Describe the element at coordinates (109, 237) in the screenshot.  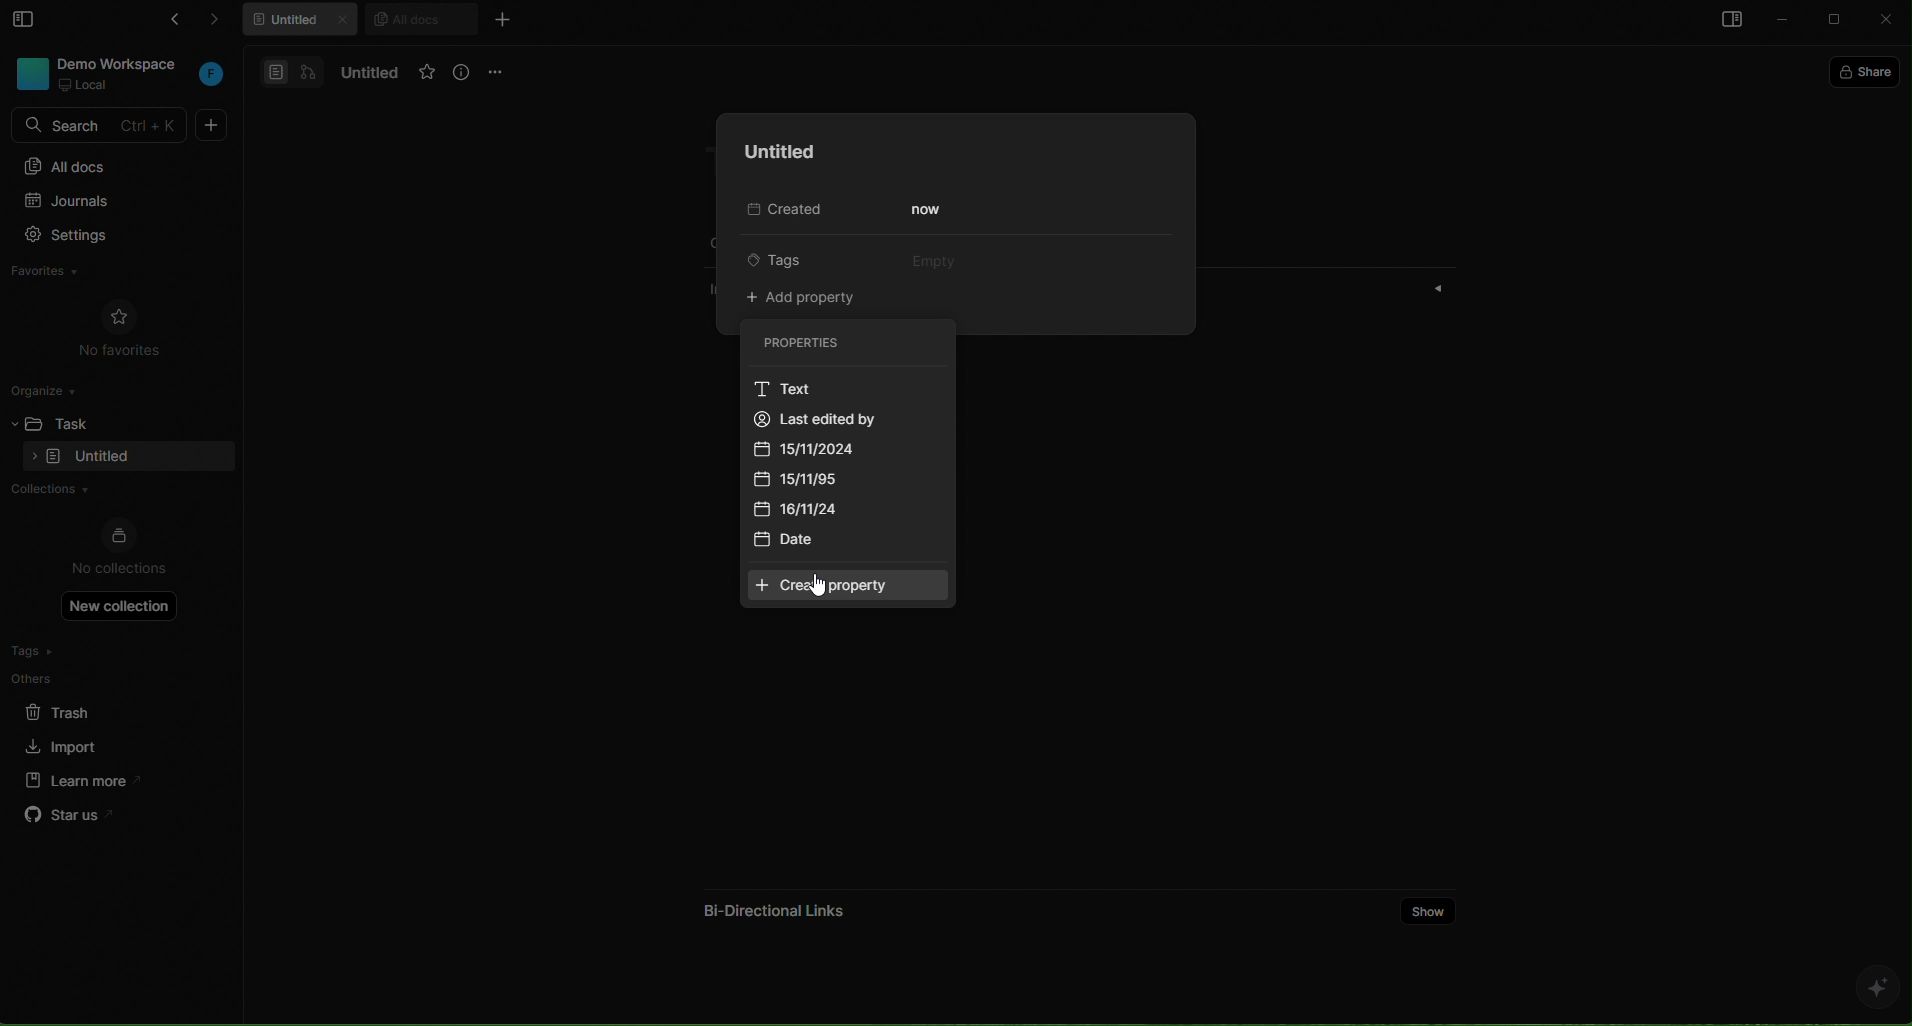
I see `settings` at that location.